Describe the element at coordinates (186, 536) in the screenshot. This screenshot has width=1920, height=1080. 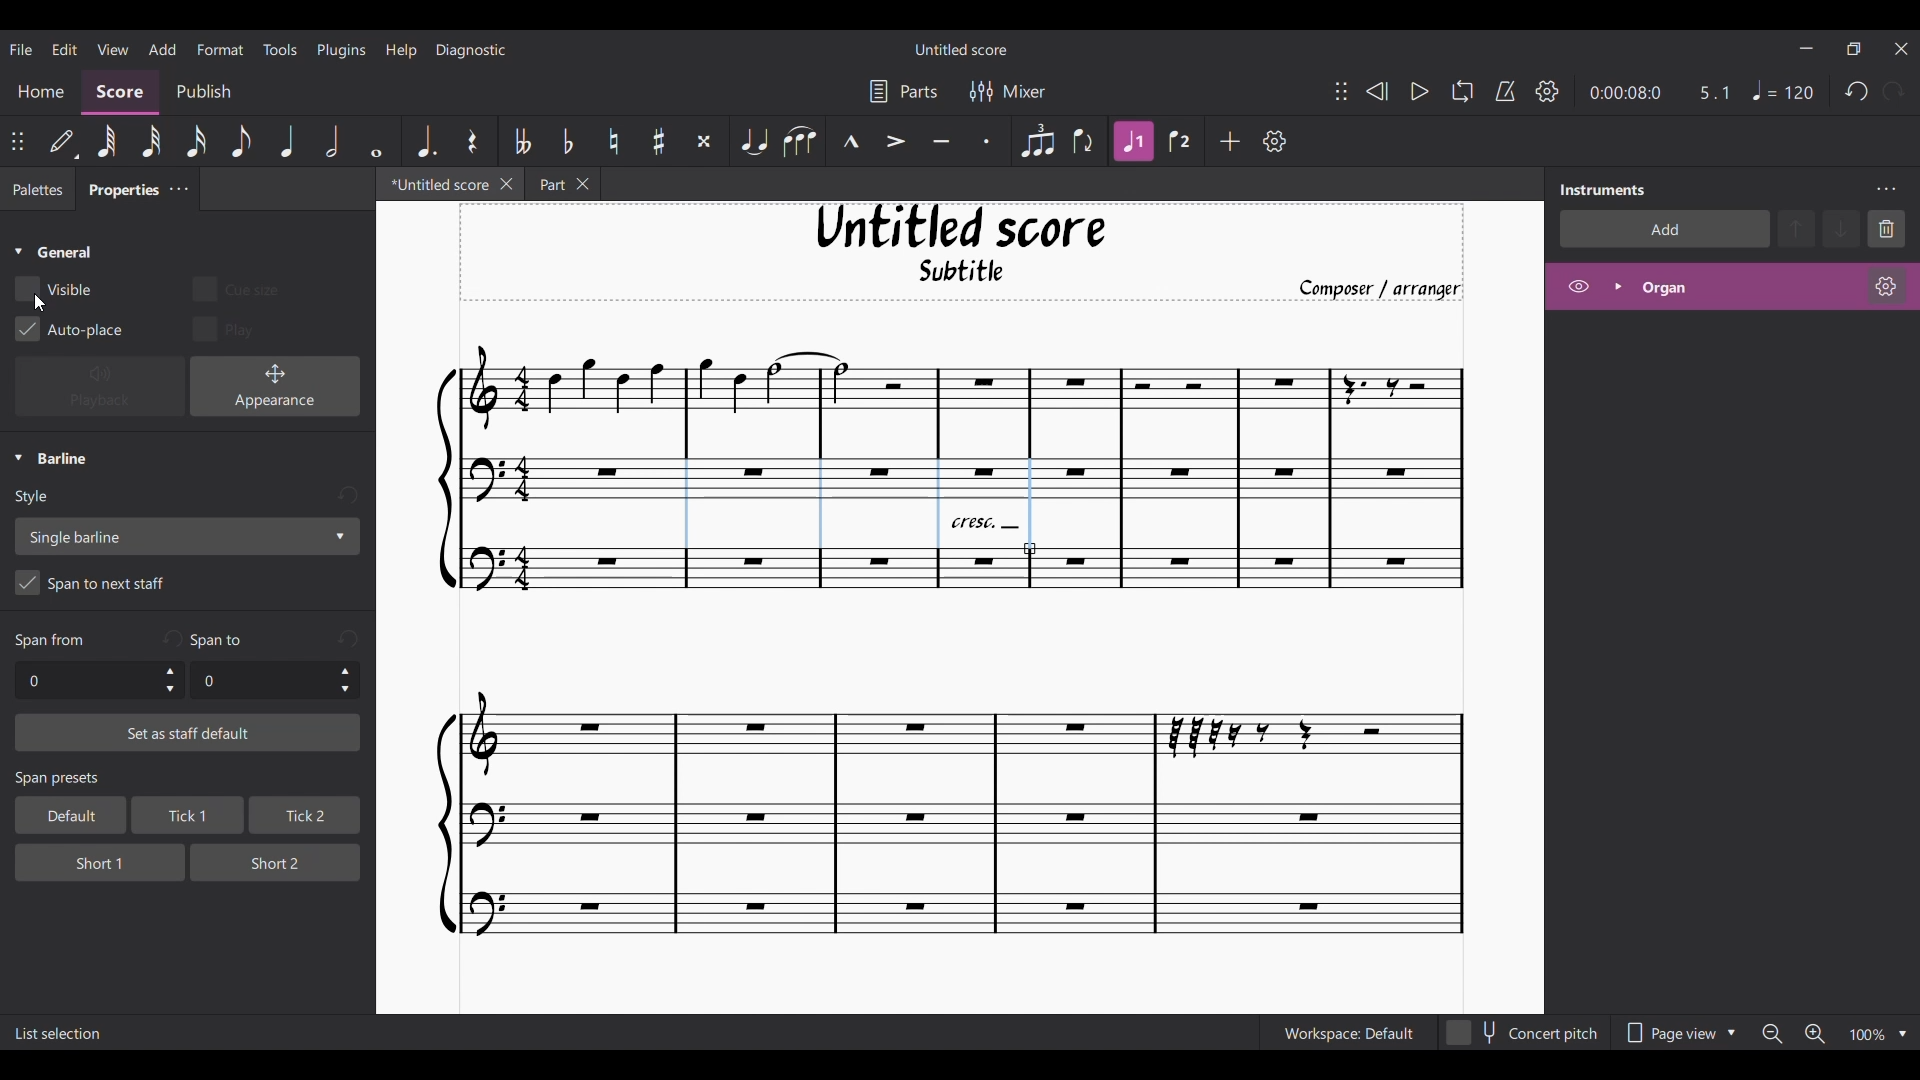
I see `single barline` at that location.